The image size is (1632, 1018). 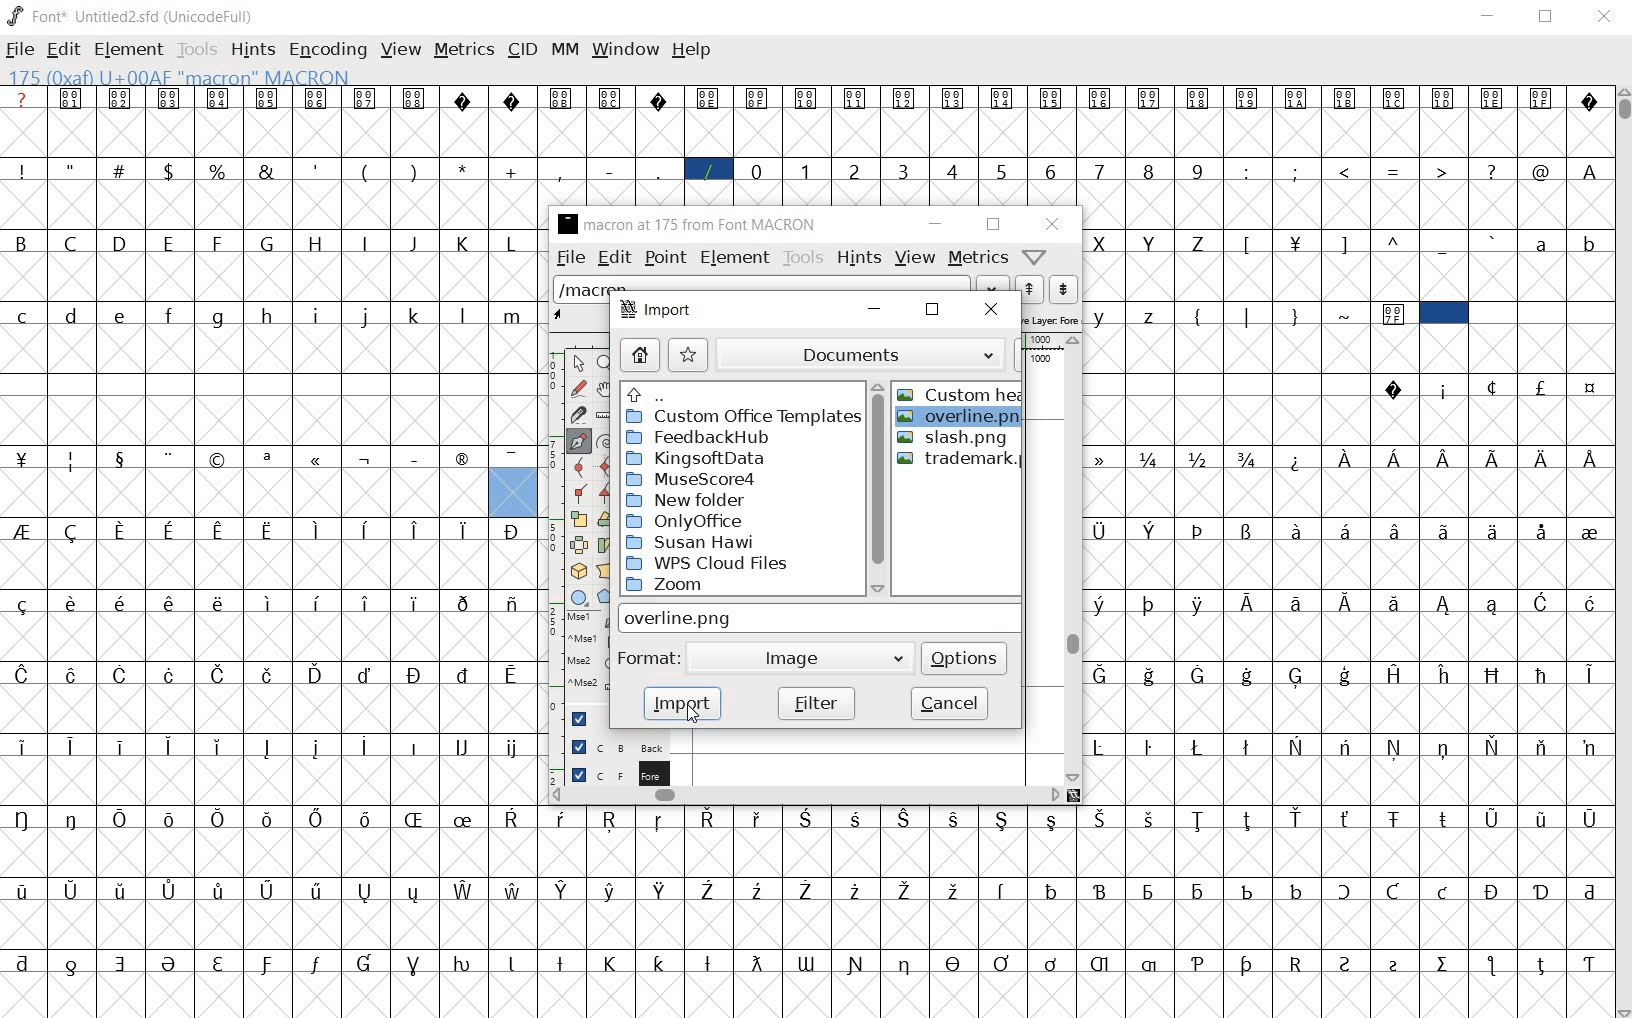 I want to click on Symbol, so click(x=857, y=889).